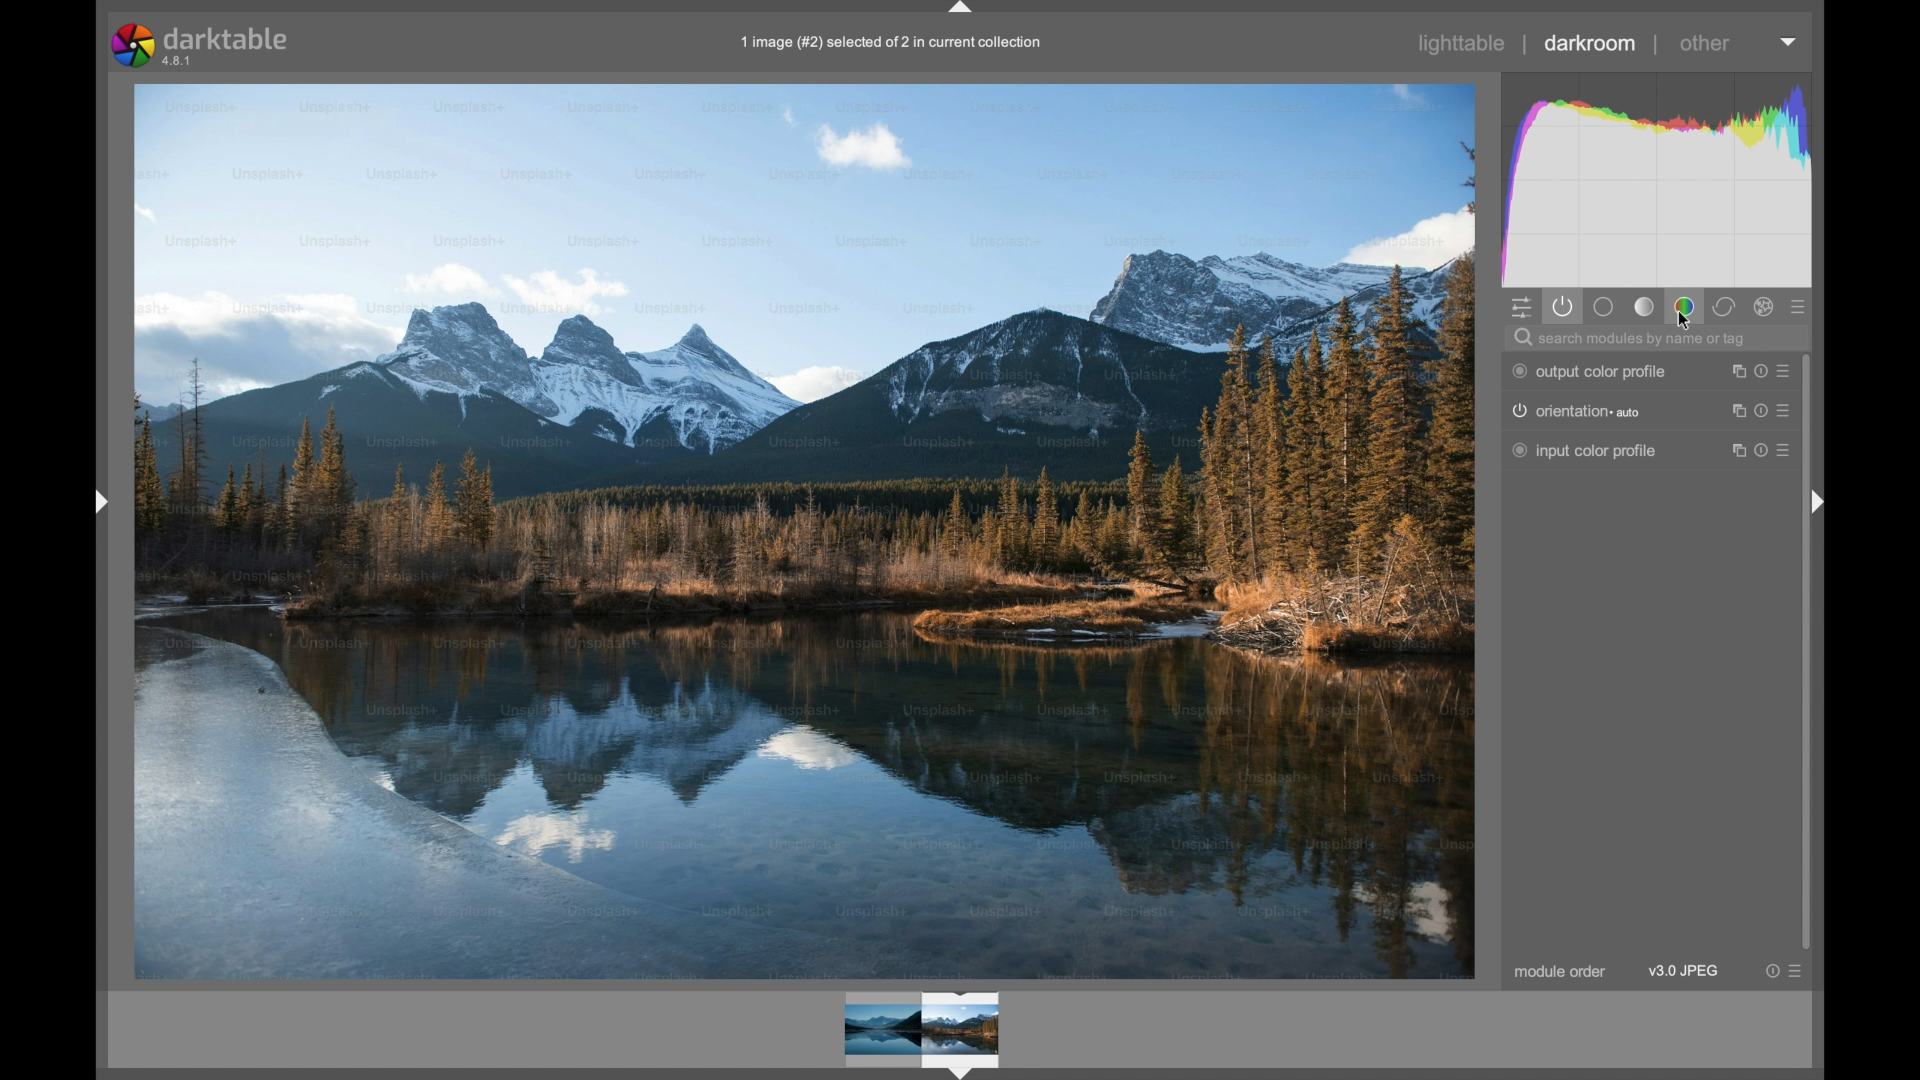 The width and height of the screenshot is (1920, 1080). Describe the element at coordinates (1824, 501) in the screenshot. I see `drag handle` at that location.